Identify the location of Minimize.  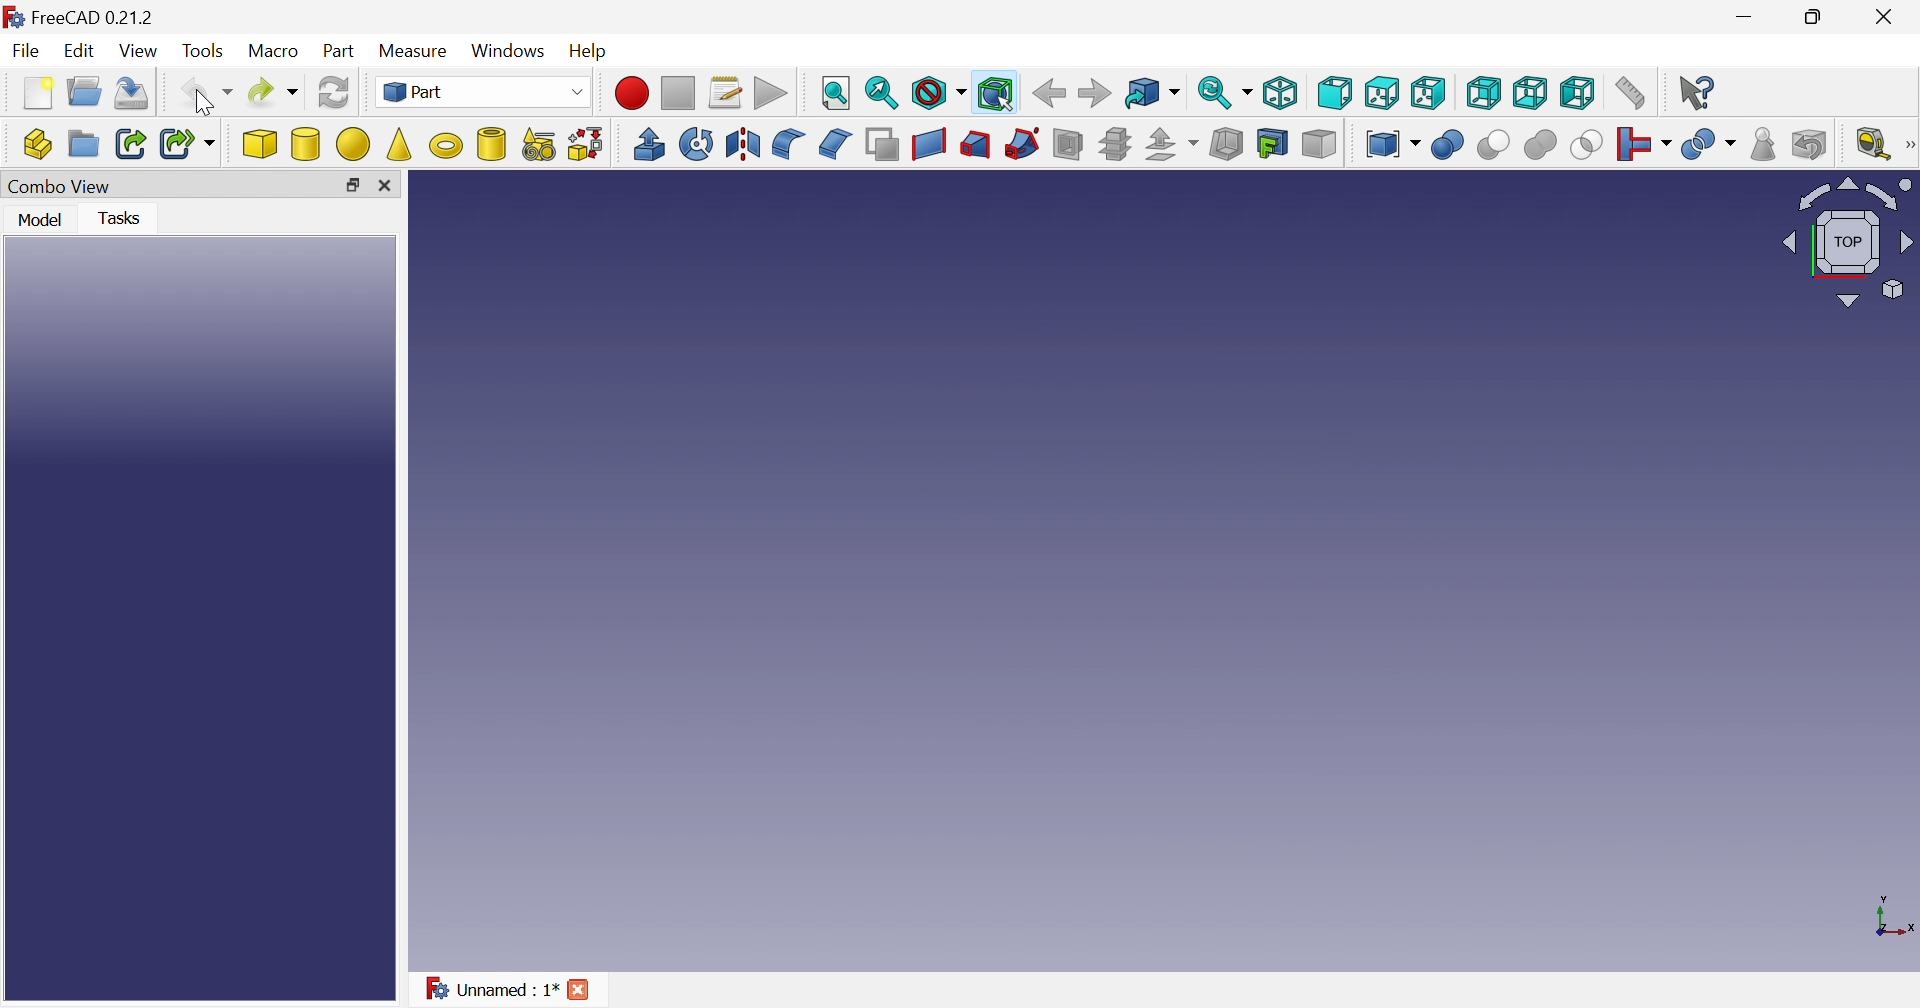
(1749, 14).